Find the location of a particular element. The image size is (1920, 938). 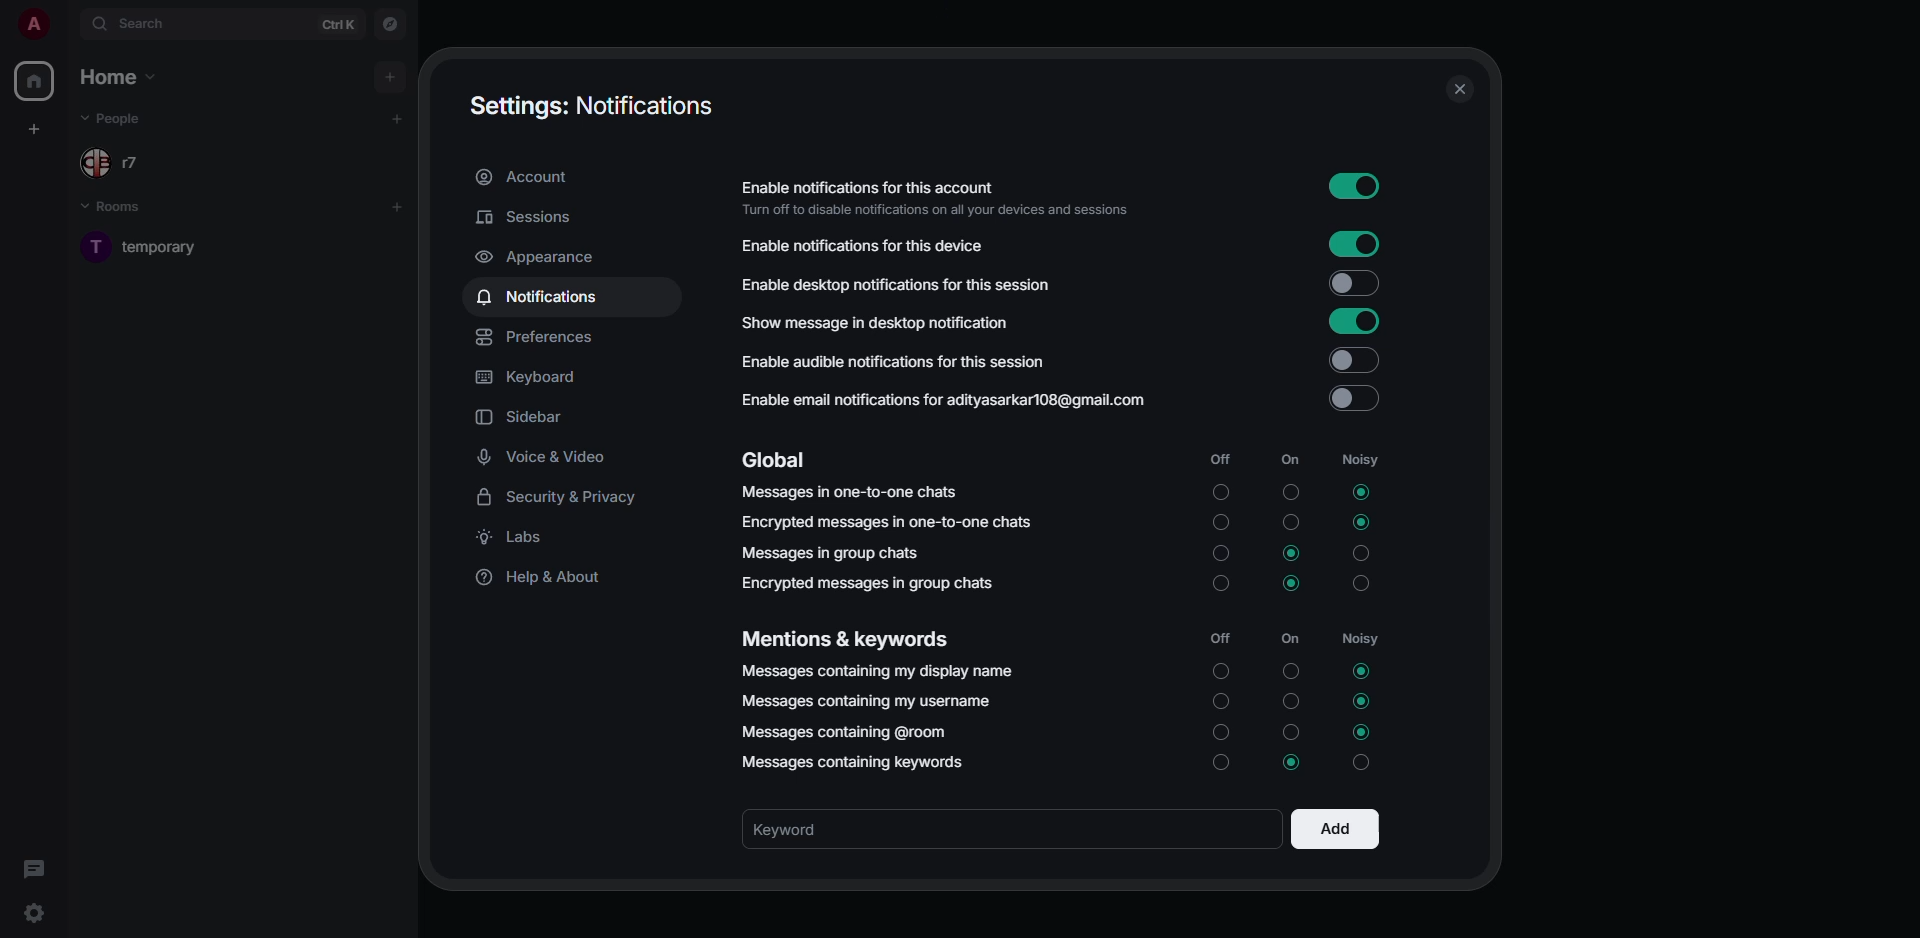

global is located at coordinates (776, 458).